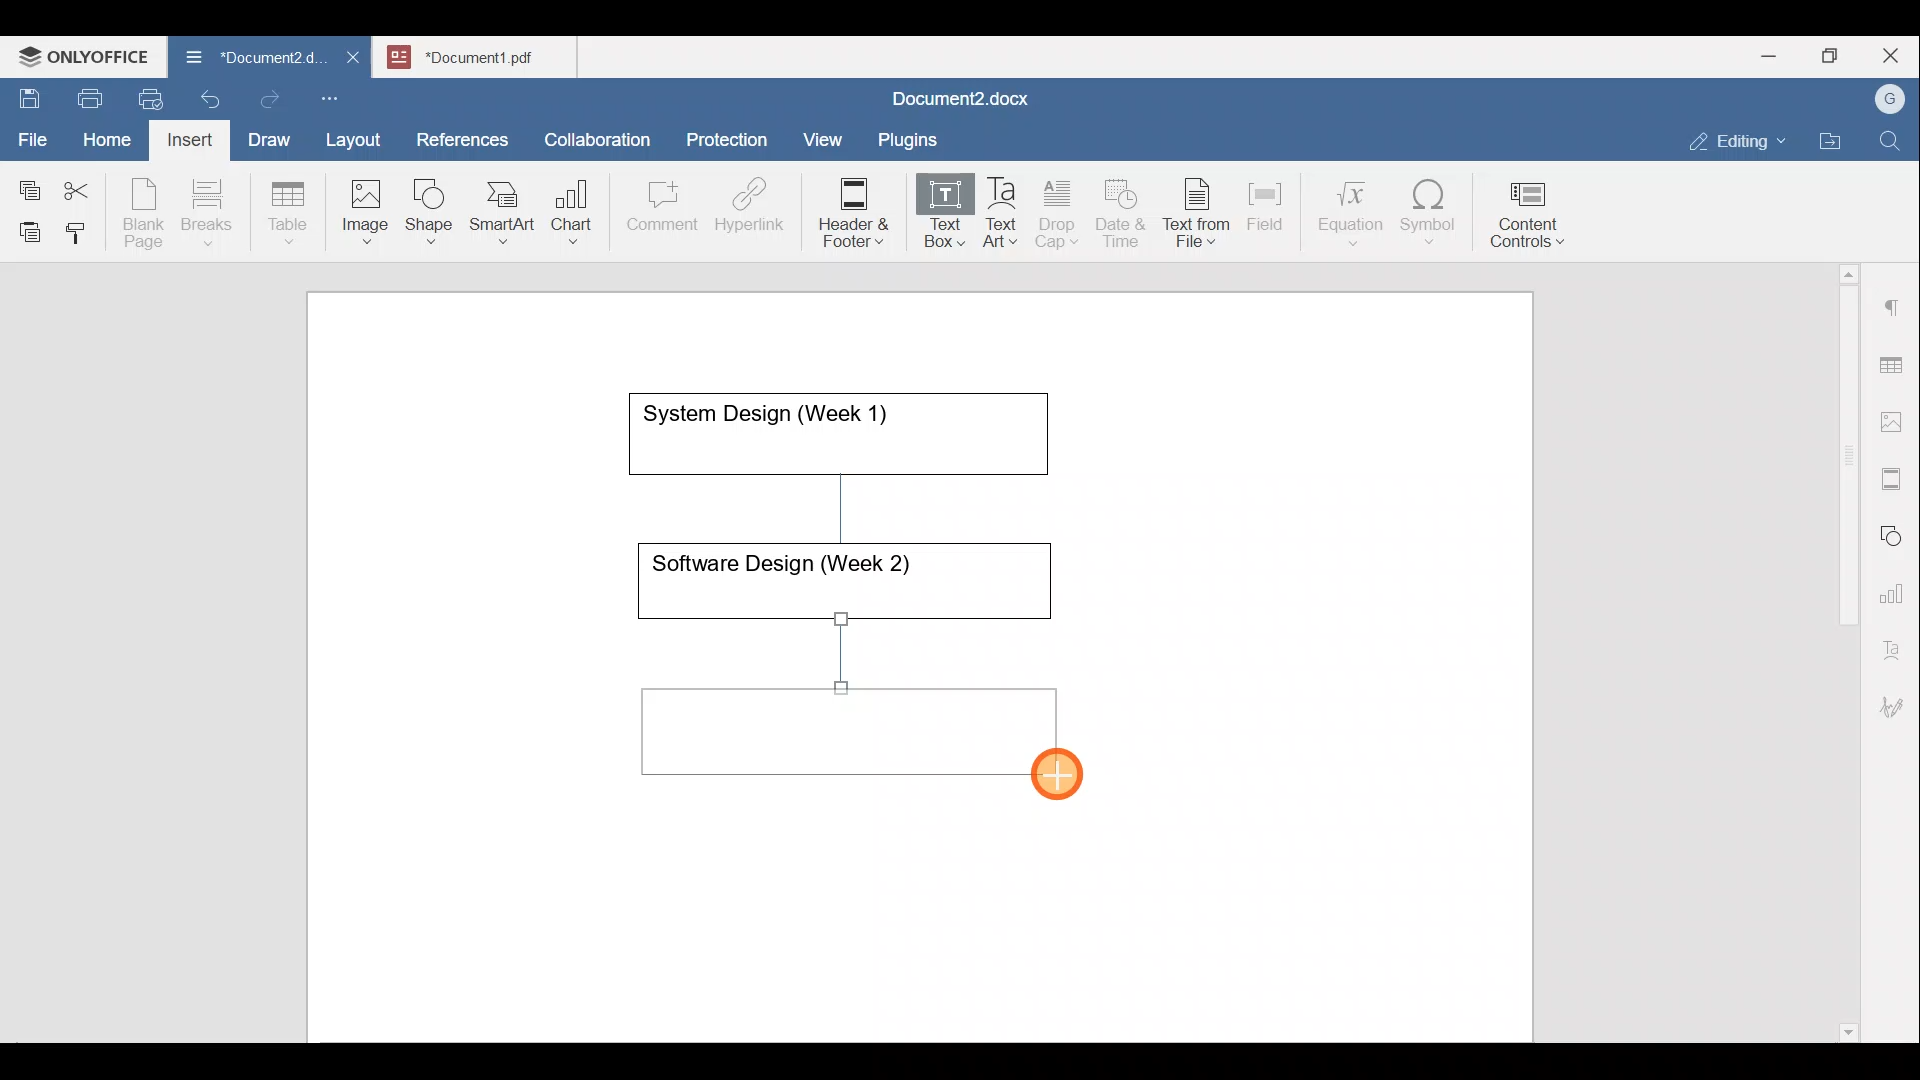 This screenshot has width=1920, height=1080. What do you see at coordinates (956, 101) in the screenshot?
I see `Document name` at bounding box center [956, 101].